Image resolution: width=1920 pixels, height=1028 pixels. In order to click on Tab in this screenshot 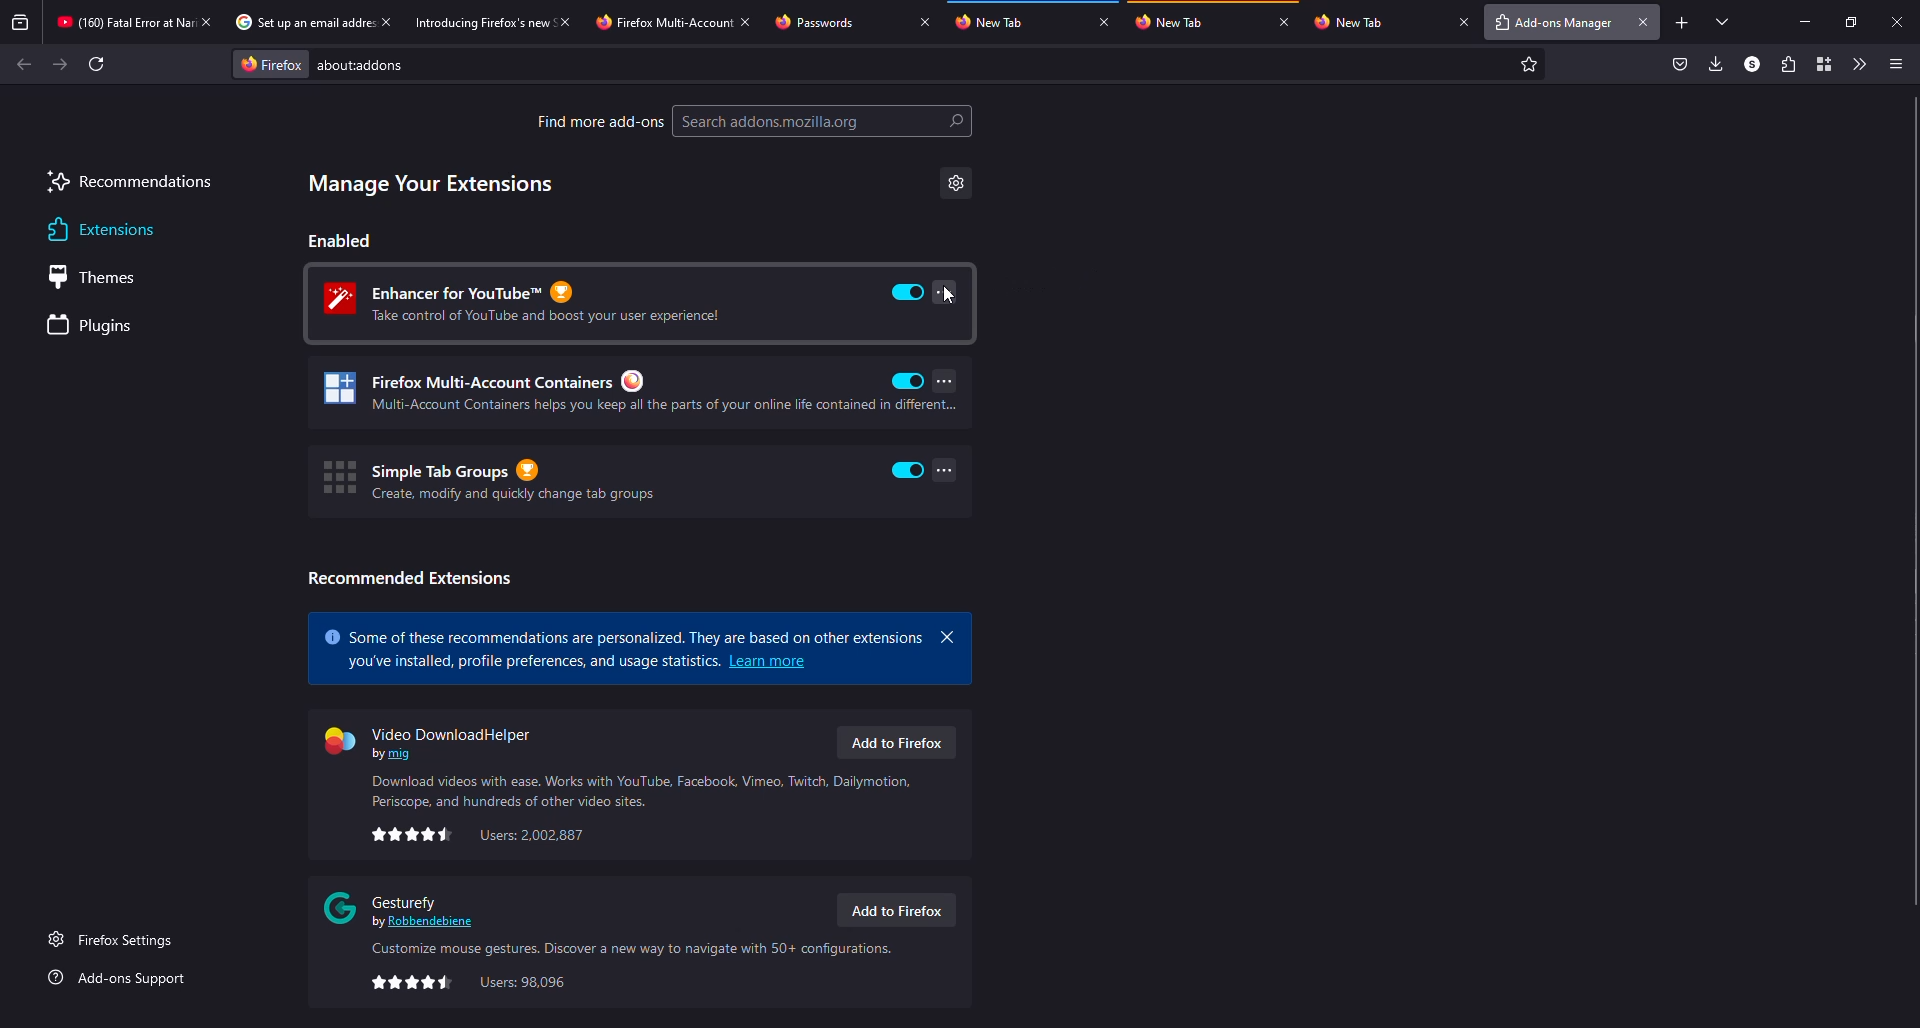, I will do `click(121, 22)`.